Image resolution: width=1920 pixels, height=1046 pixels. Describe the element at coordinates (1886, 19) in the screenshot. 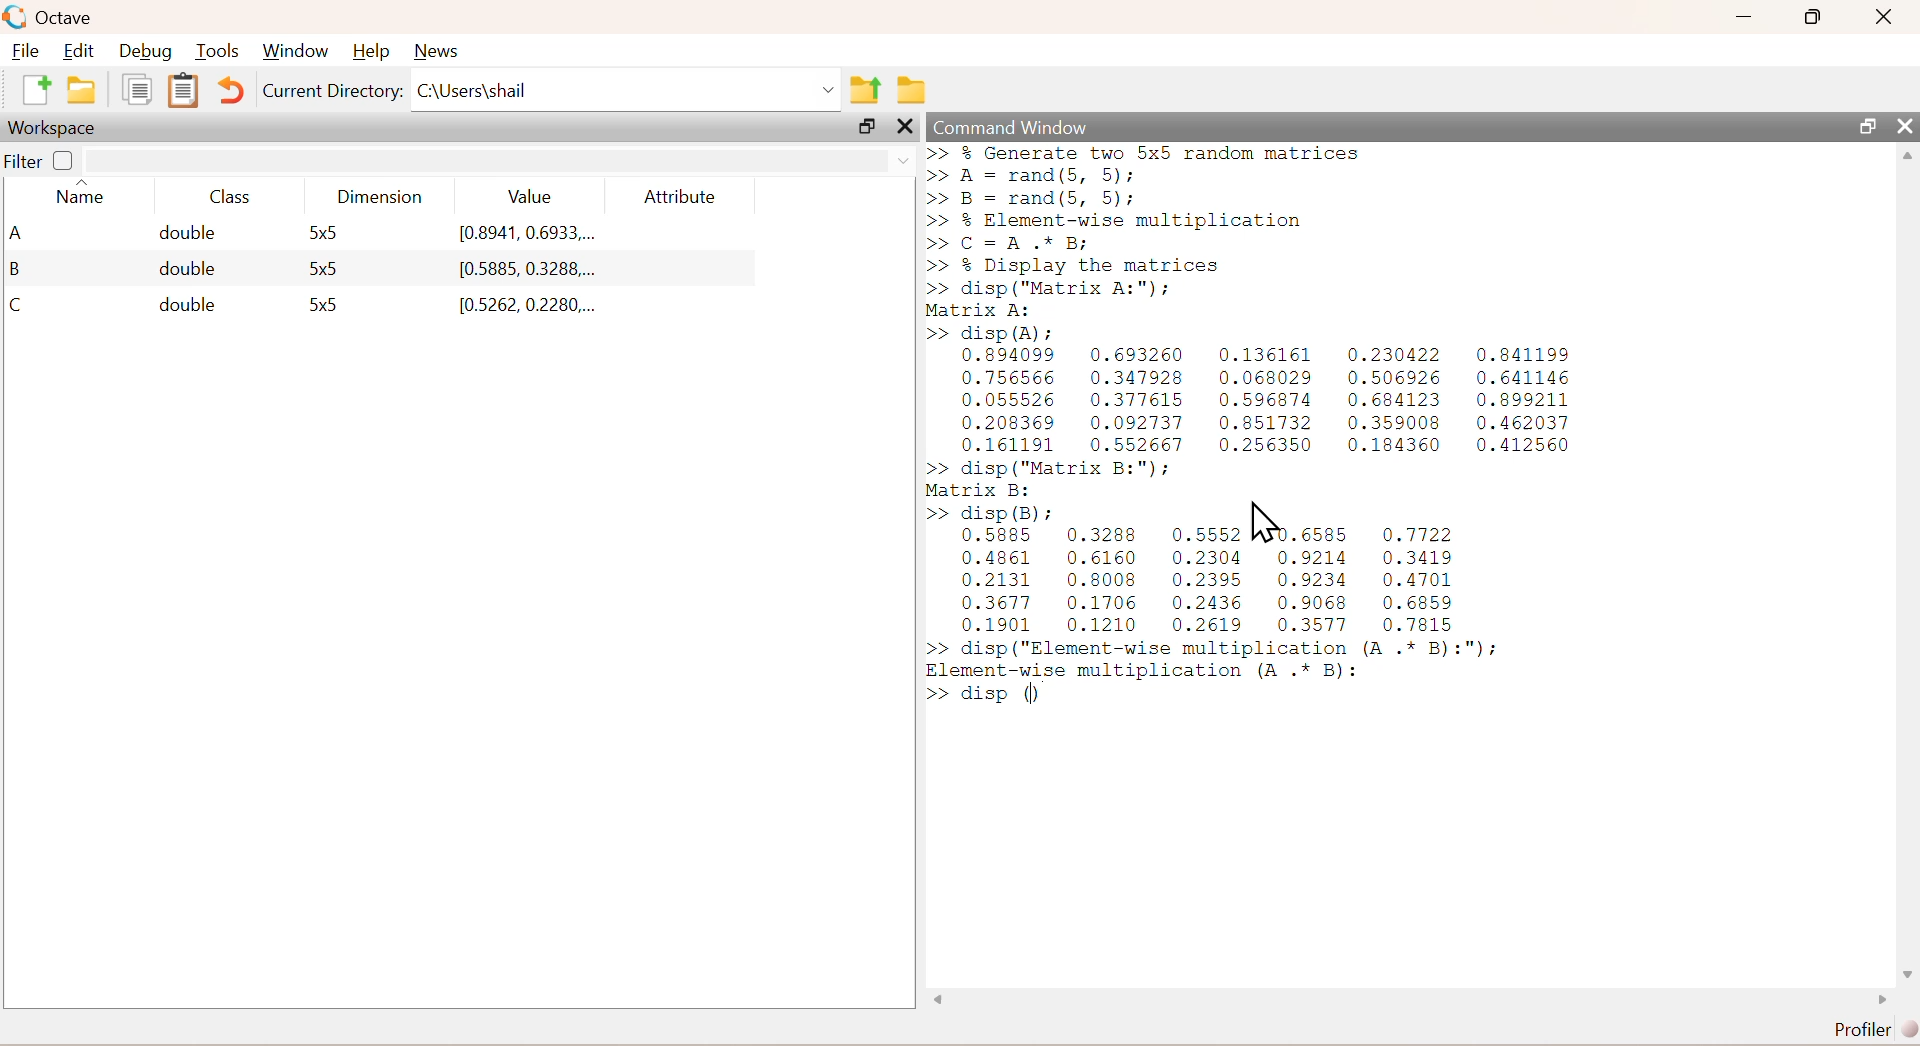

I see `Close` at that location.